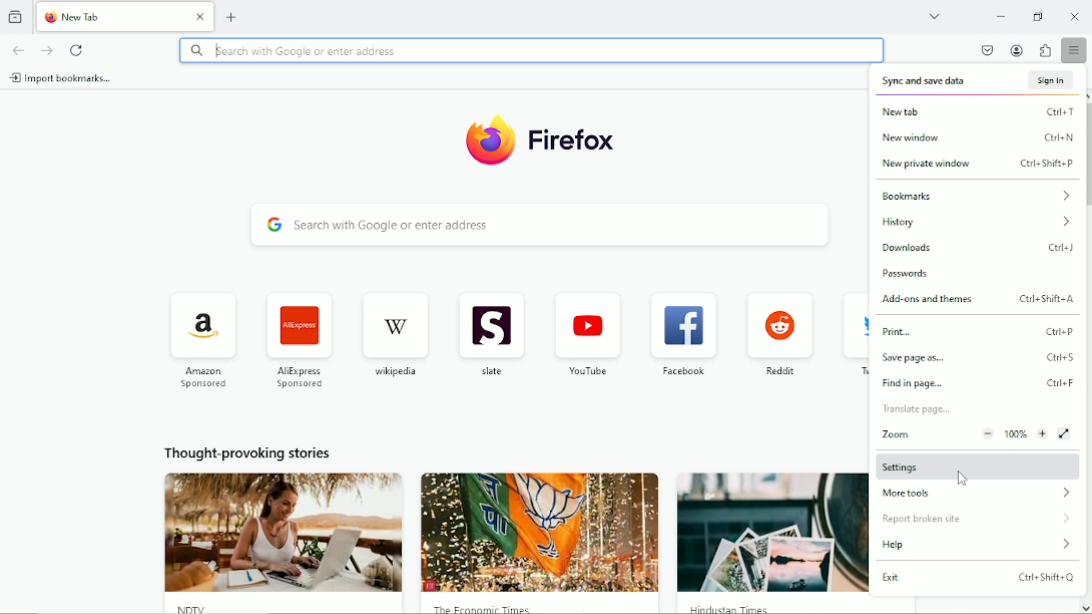 The image size is (1092, 614). I want to click on NDTV, so click(285, 604).